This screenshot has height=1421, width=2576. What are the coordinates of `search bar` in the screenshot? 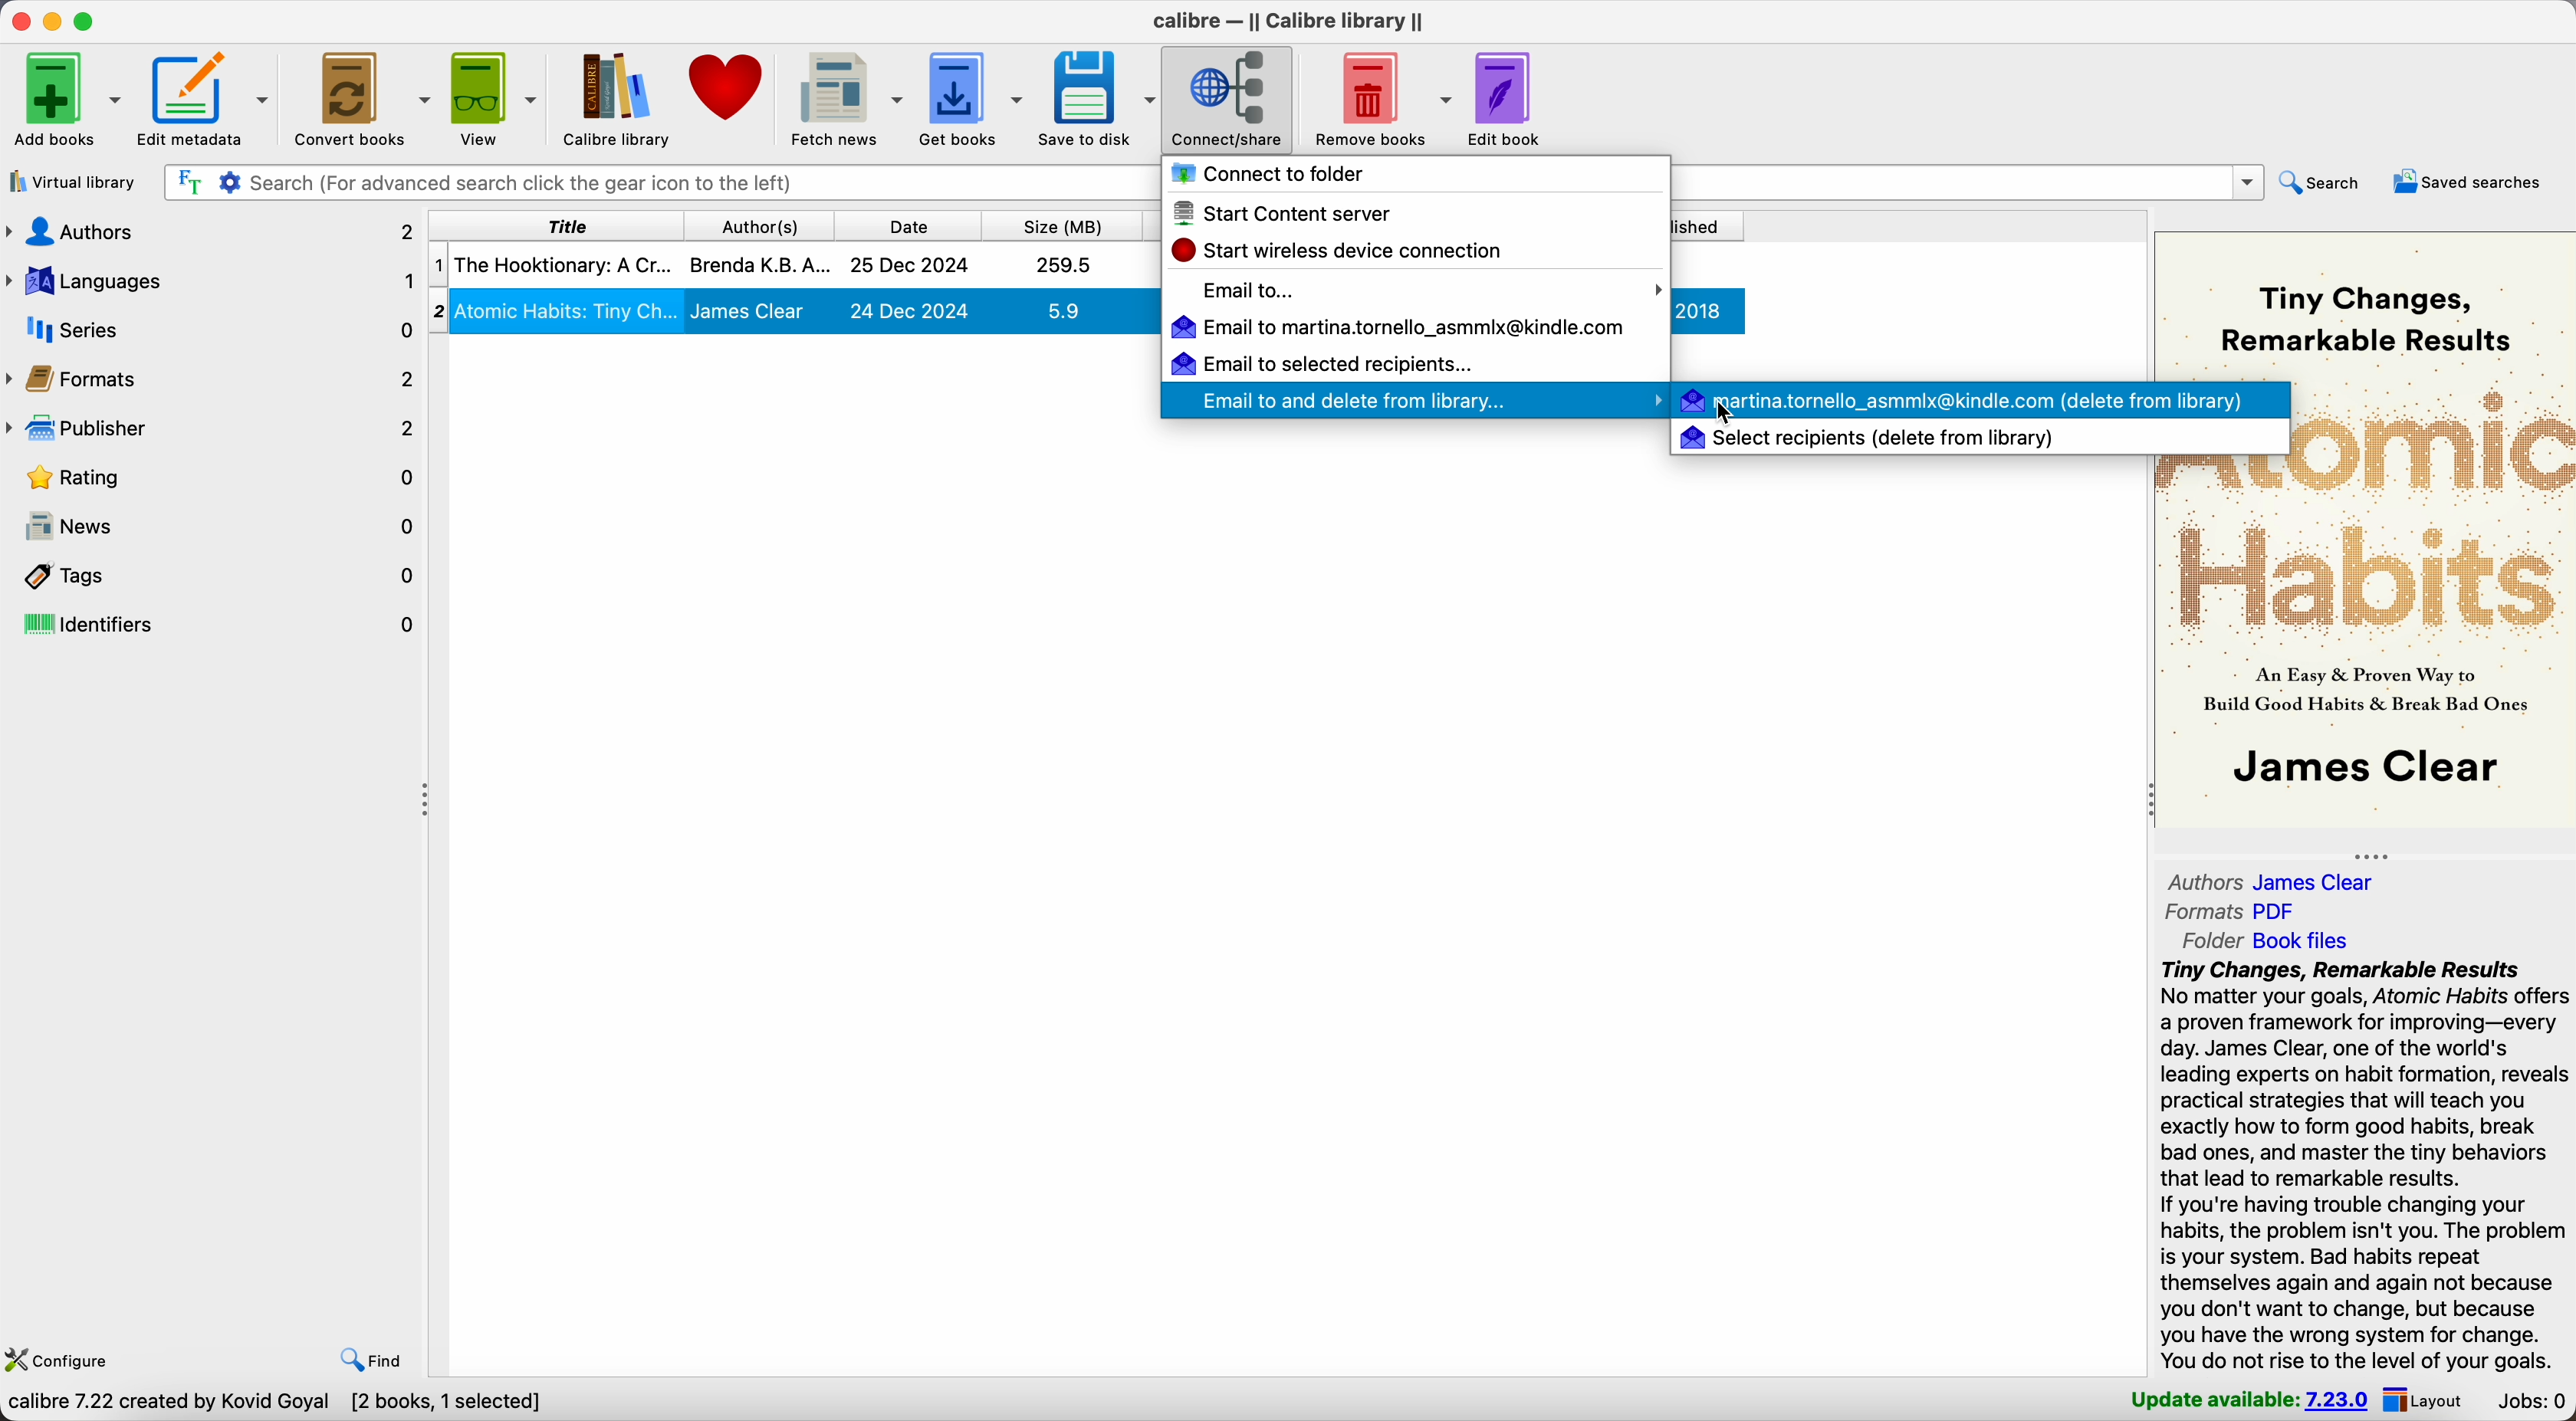 It's located at (1966, 182).